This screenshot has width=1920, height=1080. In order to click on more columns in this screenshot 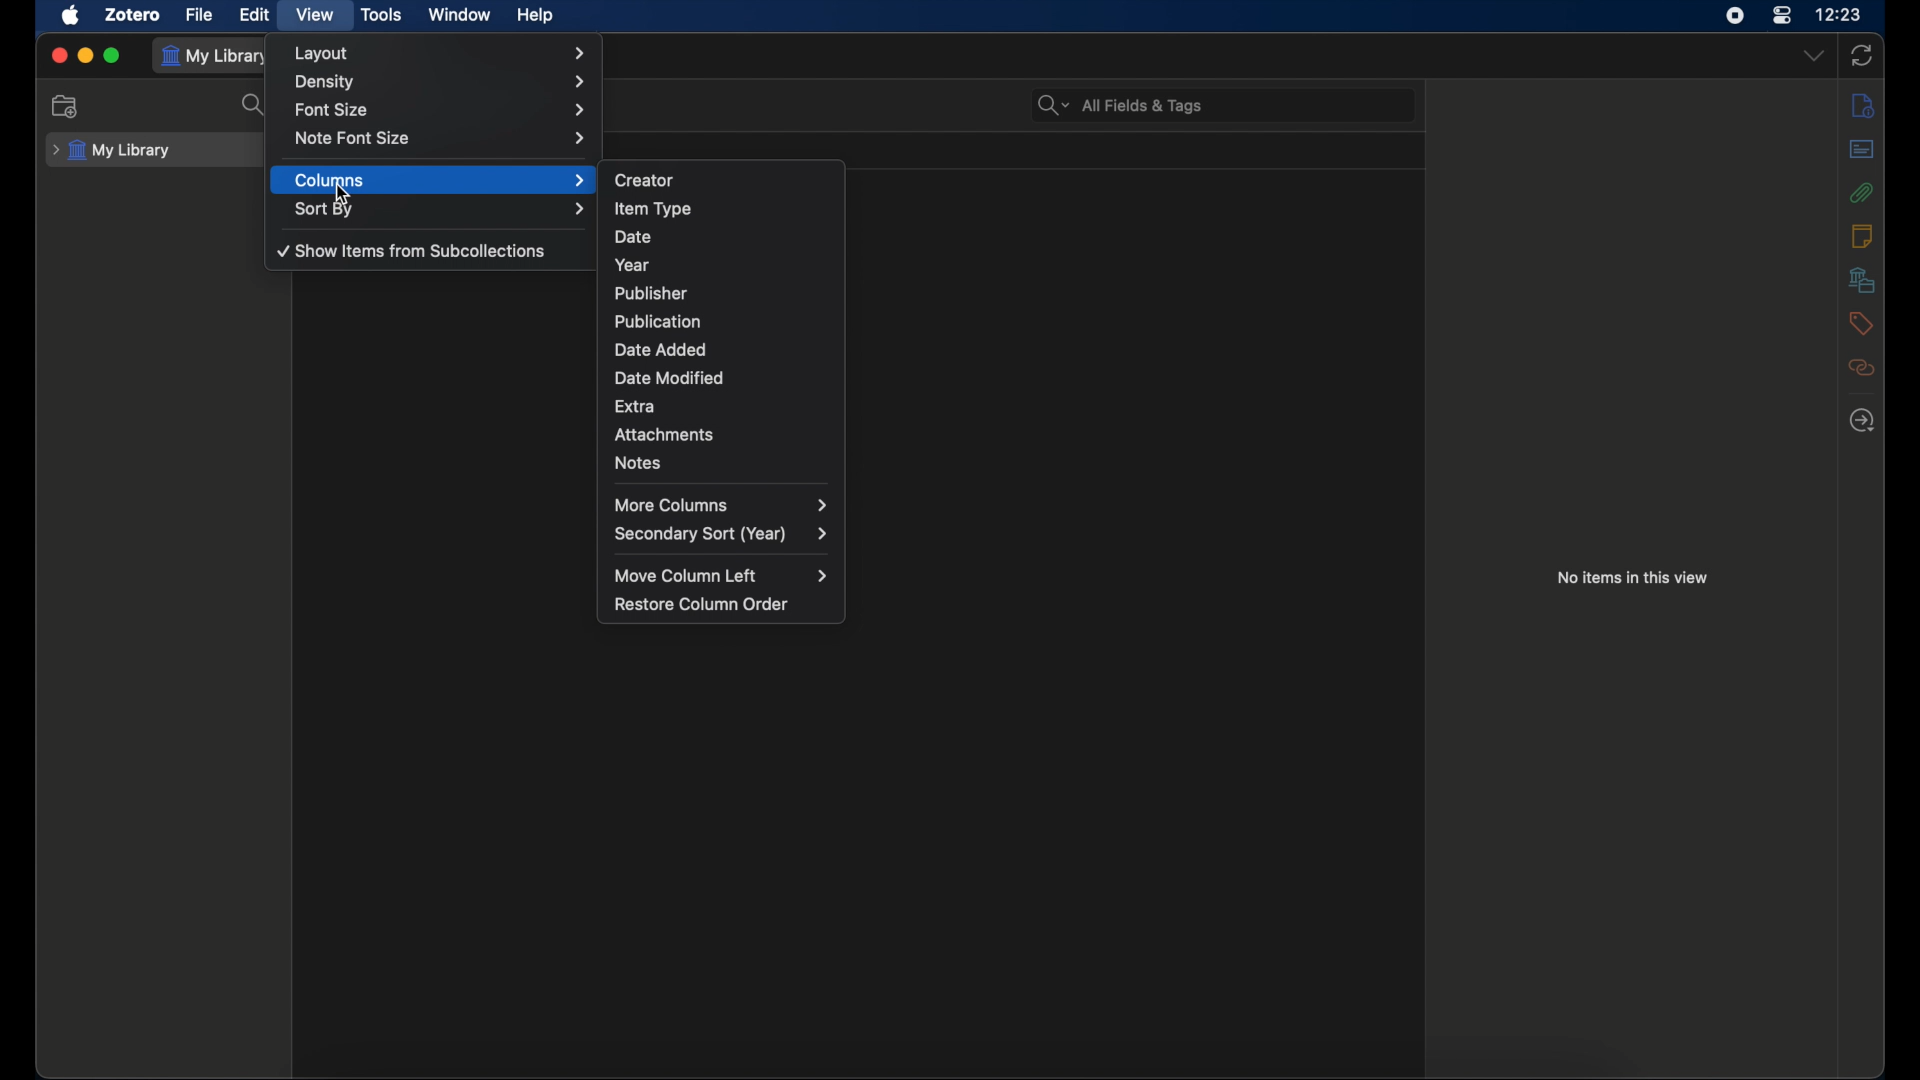, I will do `click(722, 505)`.